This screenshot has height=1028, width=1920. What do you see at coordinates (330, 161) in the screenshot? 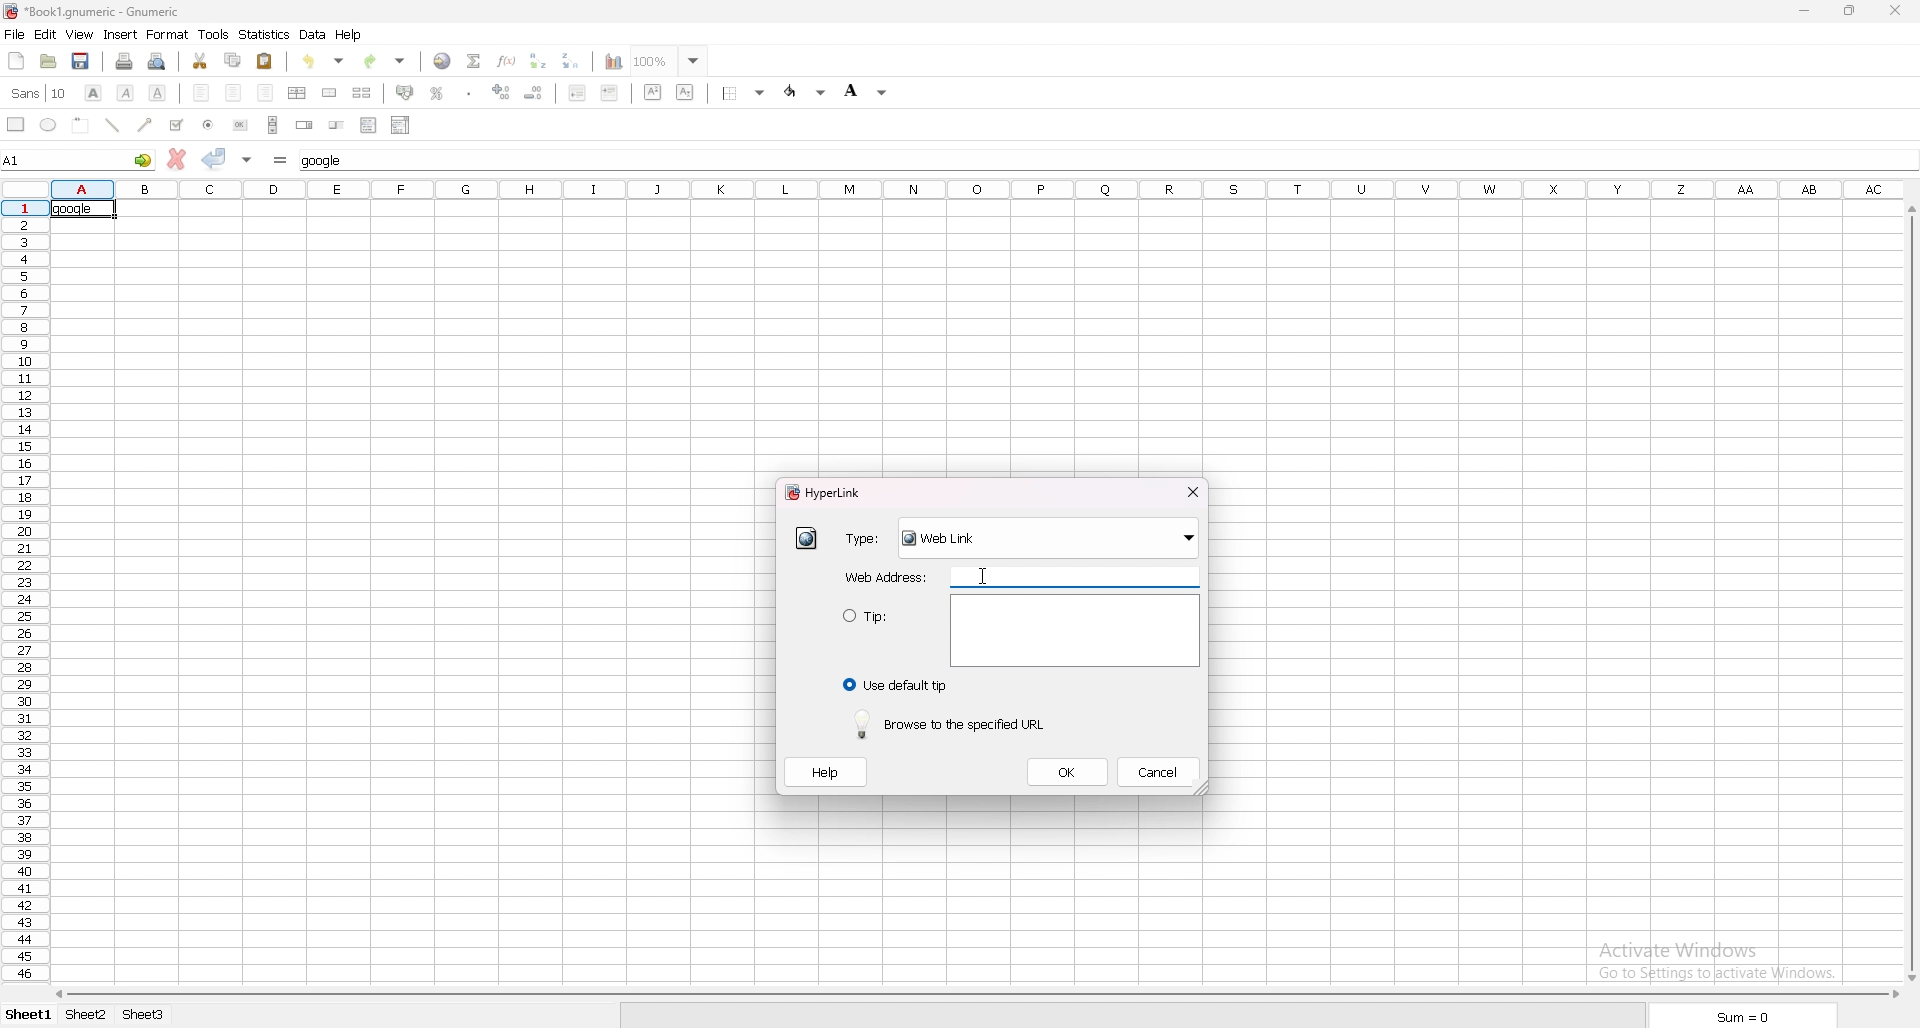
I see `cell input` at bounding box center [330, 161].